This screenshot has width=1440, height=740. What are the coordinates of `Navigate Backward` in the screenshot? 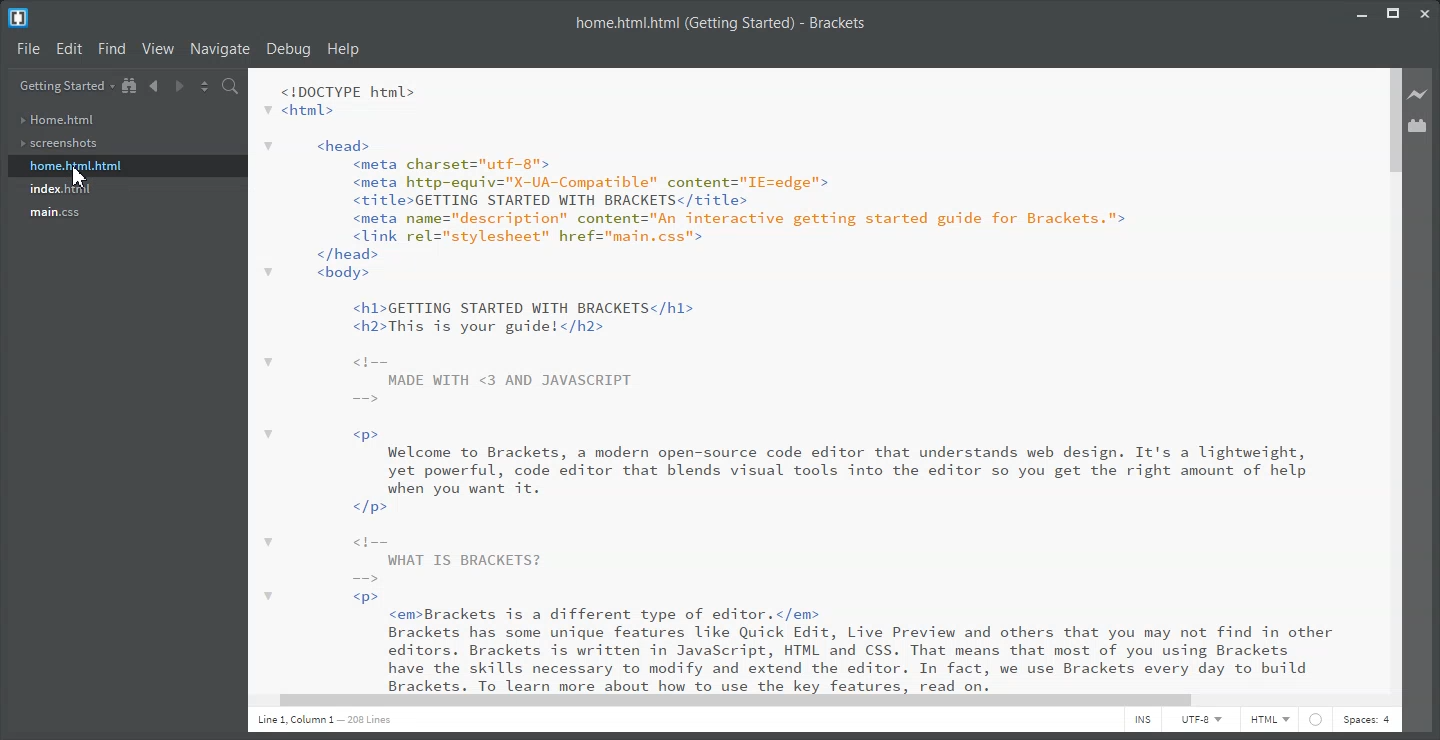 It's located at (153, 85).